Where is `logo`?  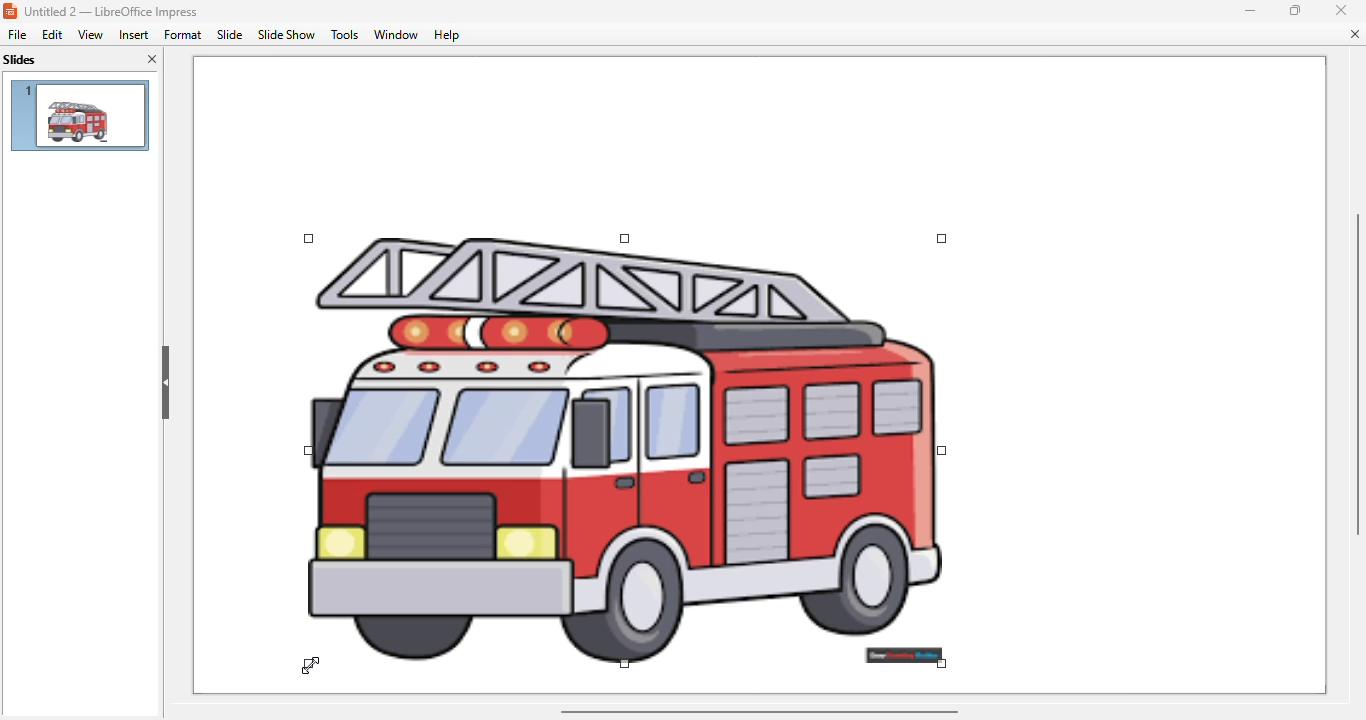
logo is located at coordinates (9, 11).